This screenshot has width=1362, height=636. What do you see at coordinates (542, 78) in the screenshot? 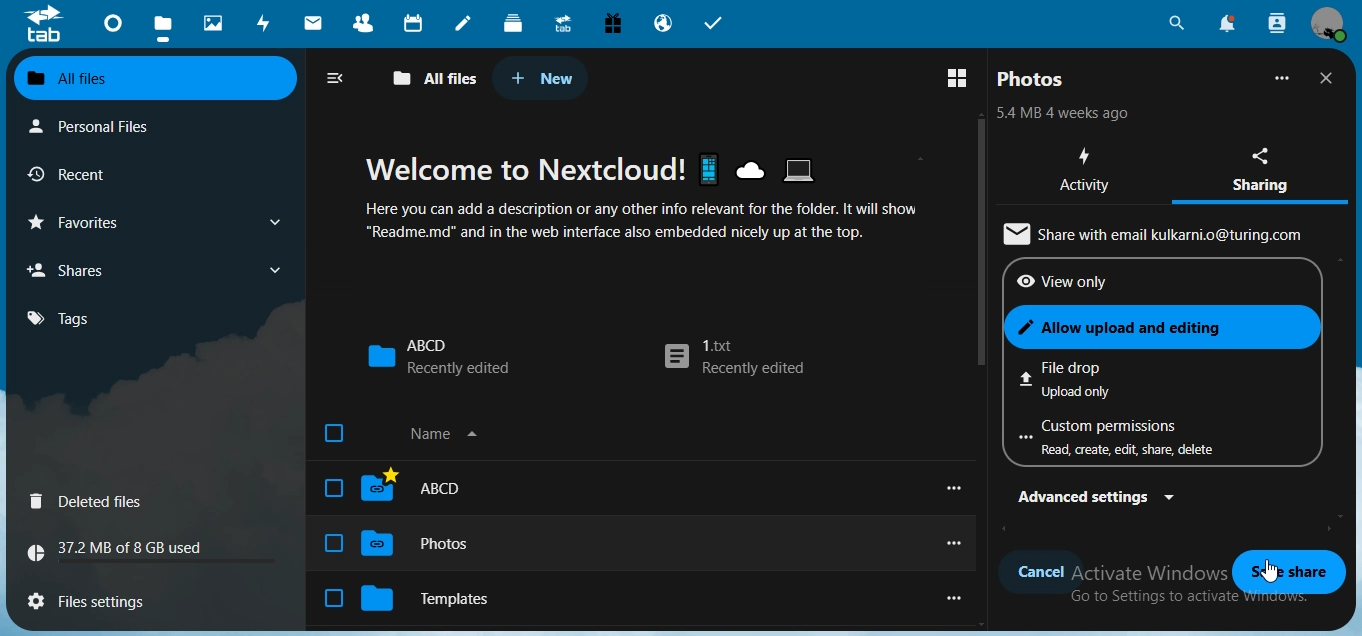
I see `new` at bounding box center [542, 78].